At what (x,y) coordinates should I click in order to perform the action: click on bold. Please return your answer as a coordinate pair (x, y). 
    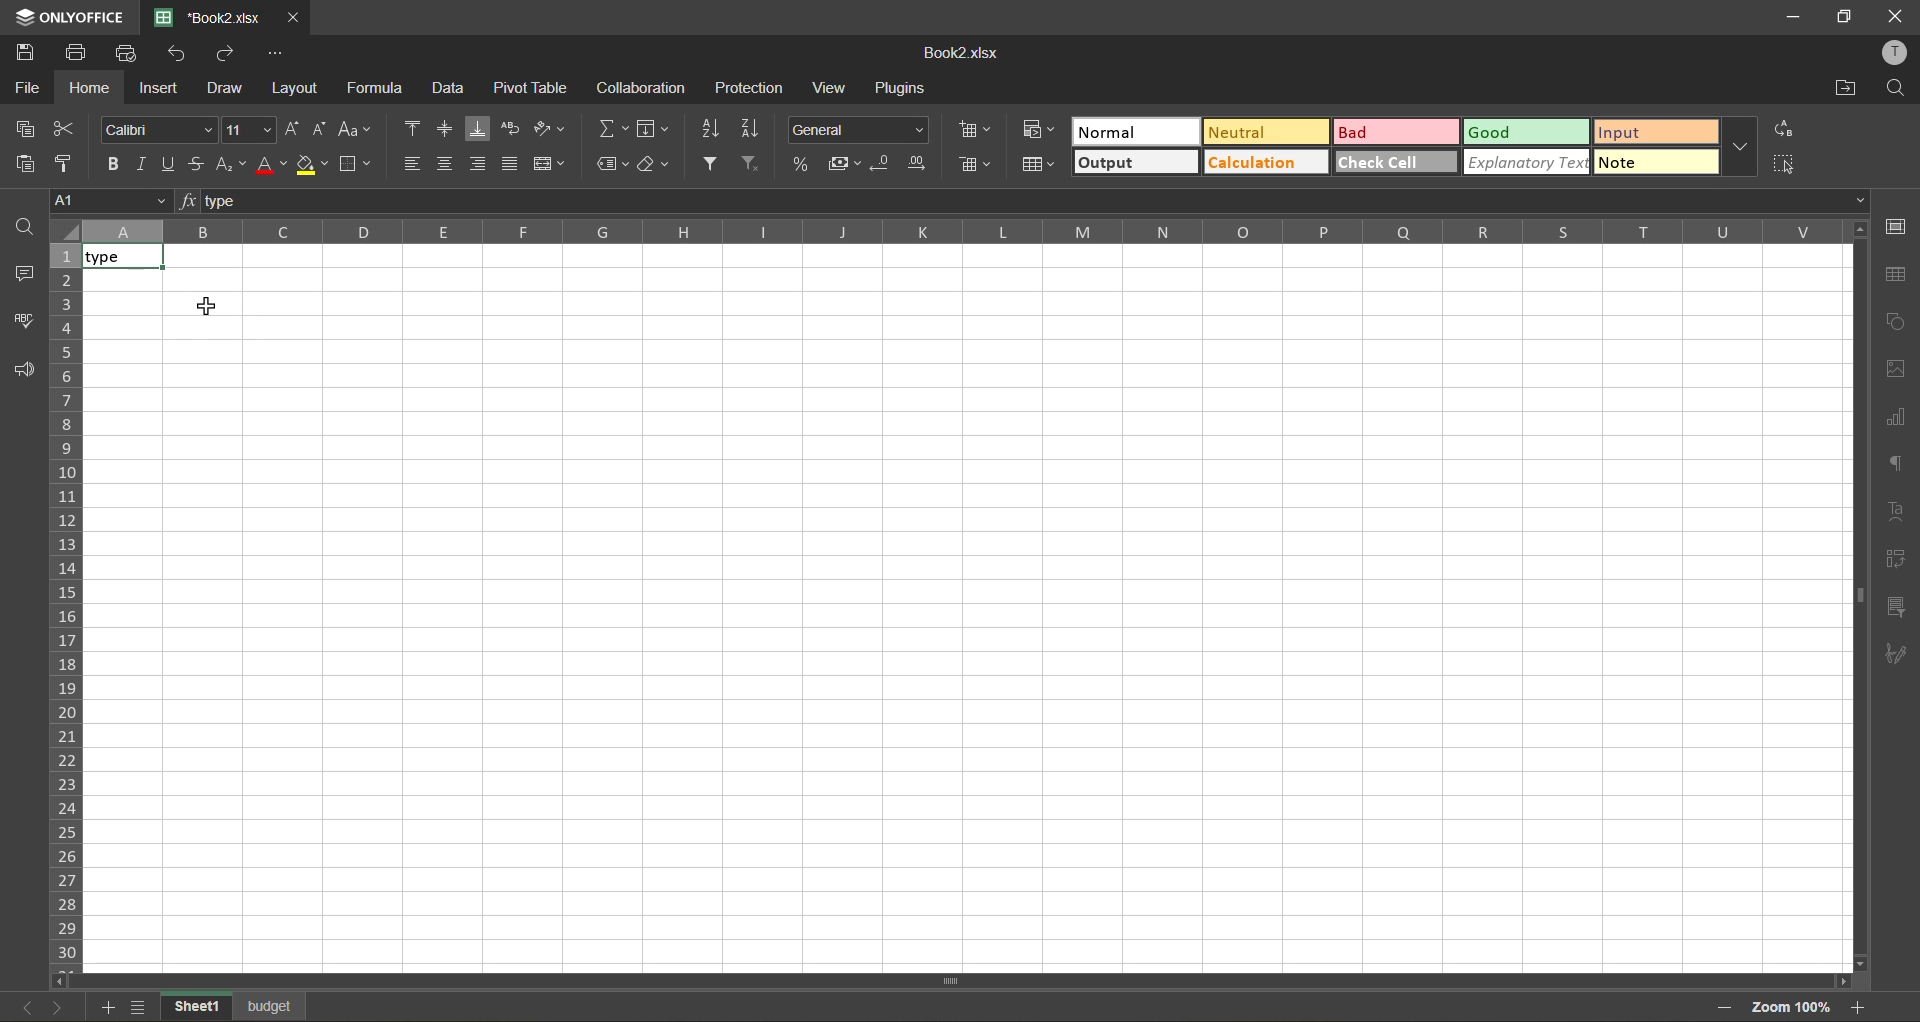
    Looking at the image, I should click on (109, 163).